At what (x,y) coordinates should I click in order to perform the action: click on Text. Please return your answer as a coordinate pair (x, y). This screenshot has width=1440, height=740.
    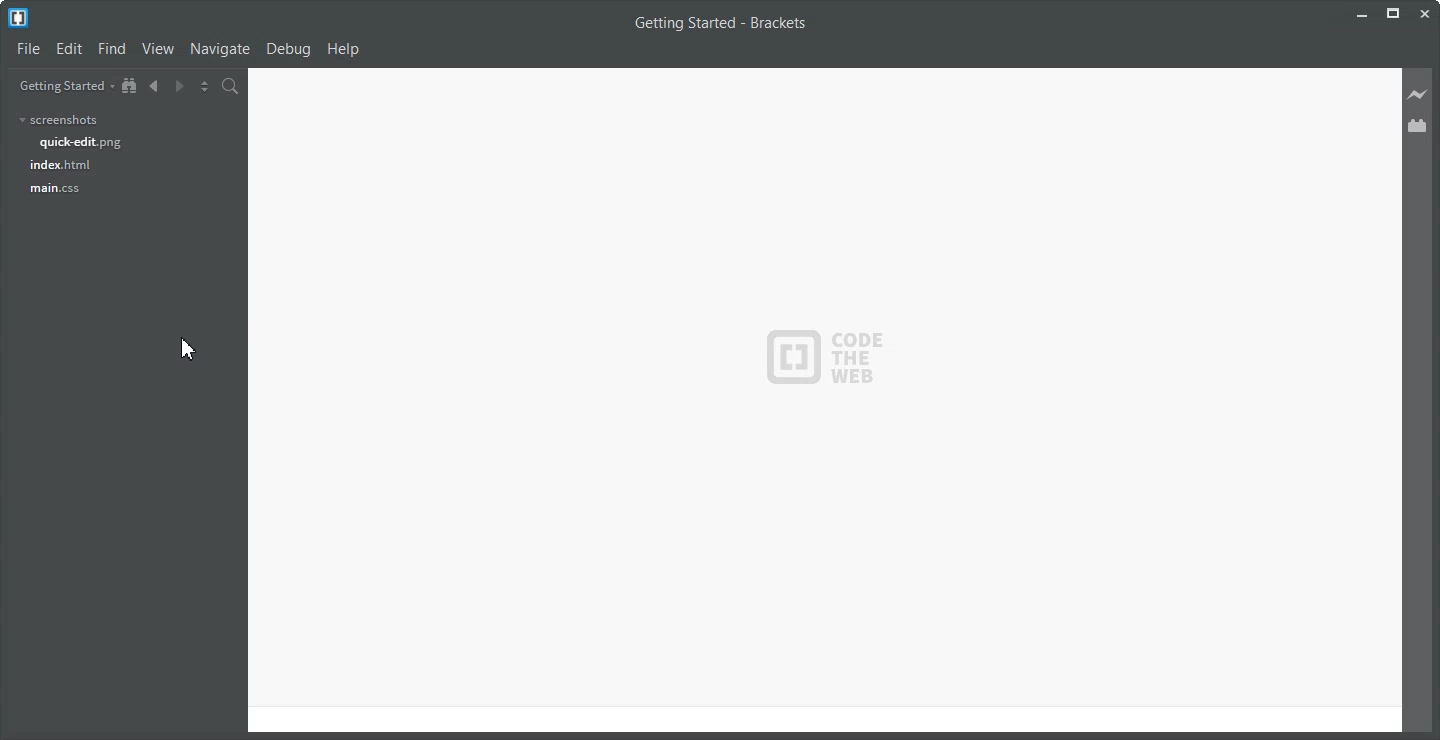
    Looking at the image, I should click on (722, 22).